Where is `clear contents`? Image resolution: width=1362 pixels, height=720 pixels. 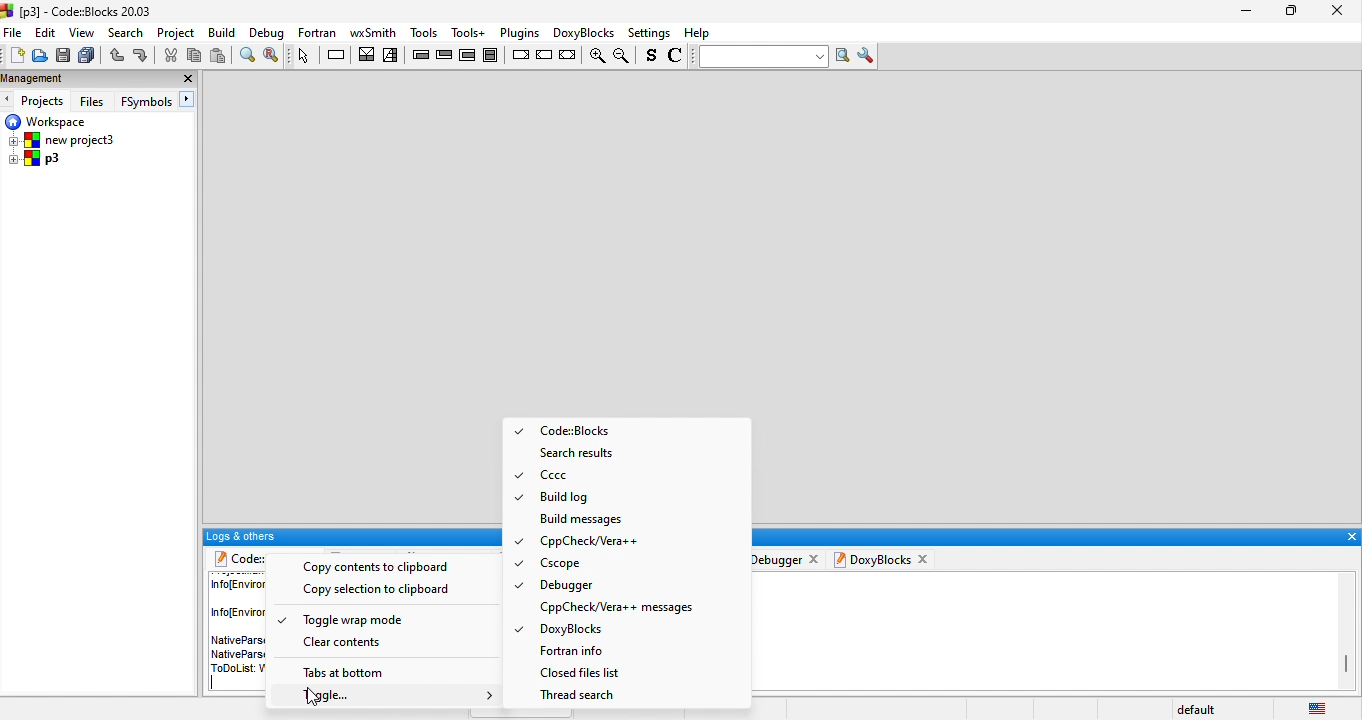 clear contents is located at coordinates (349, 644).